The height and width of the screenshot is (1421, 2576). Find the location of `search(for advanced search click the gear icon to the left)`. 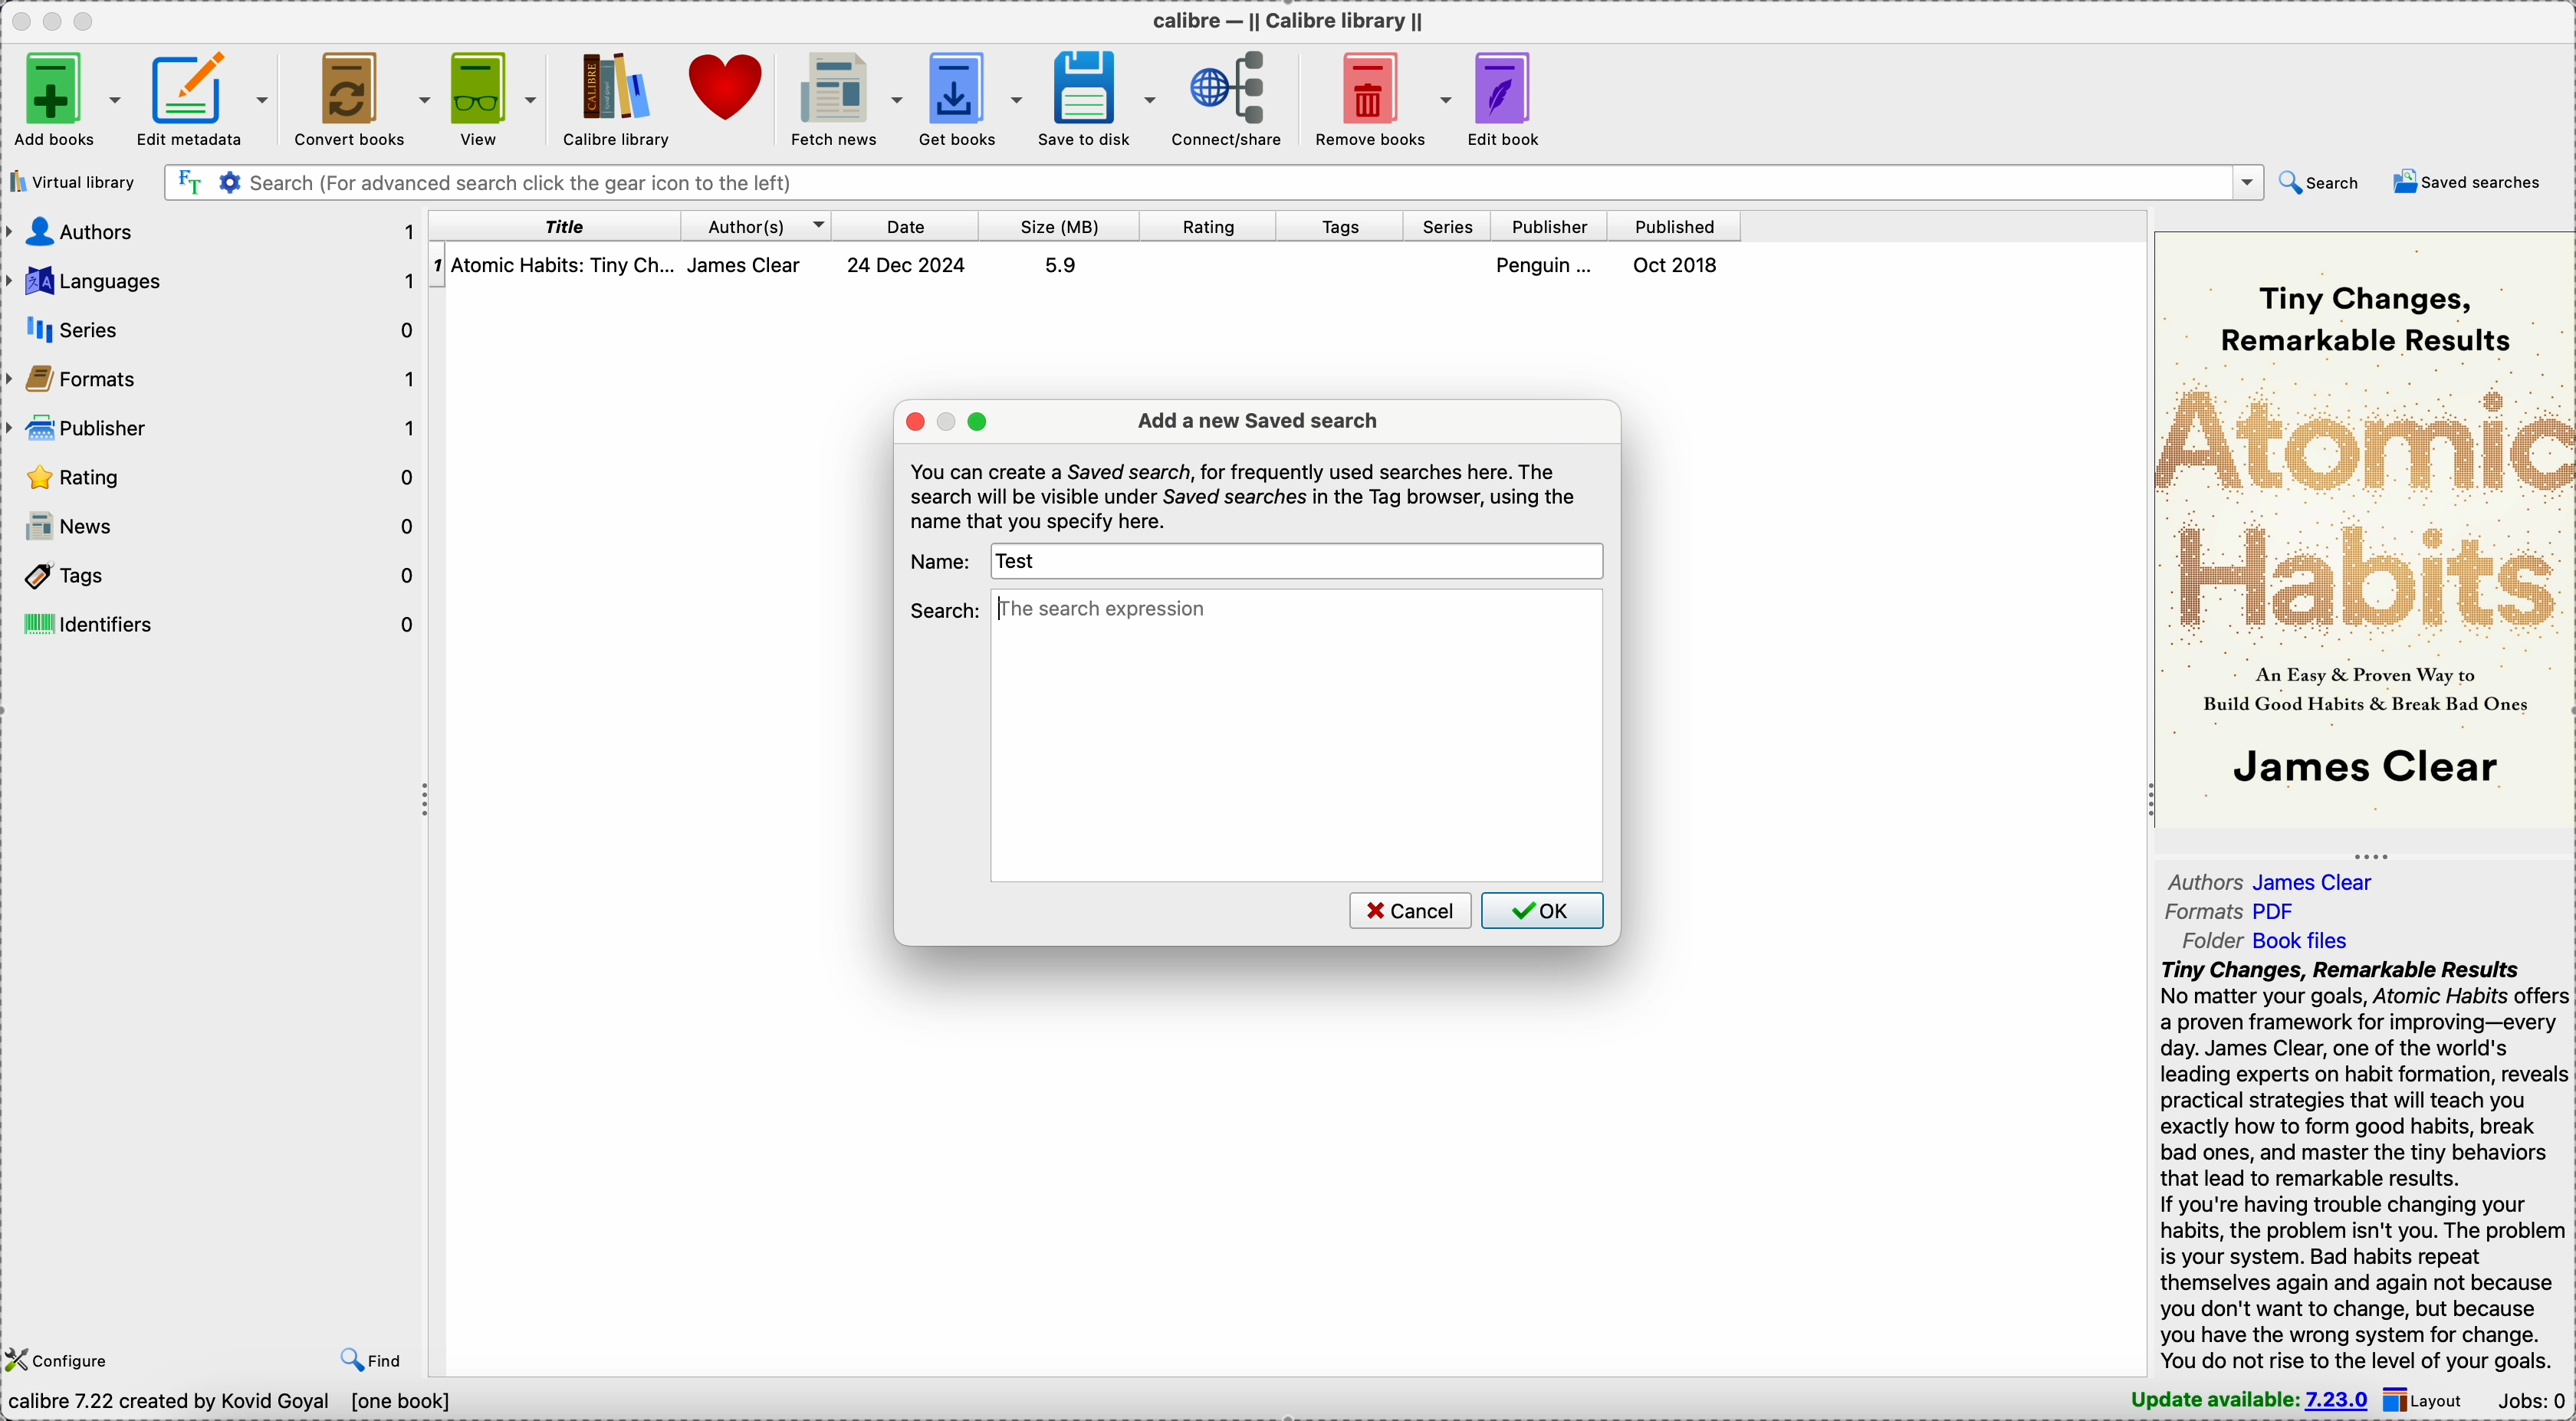

search(for advanced search click the gear icon to the left) is located at coordinates (1213, 181).